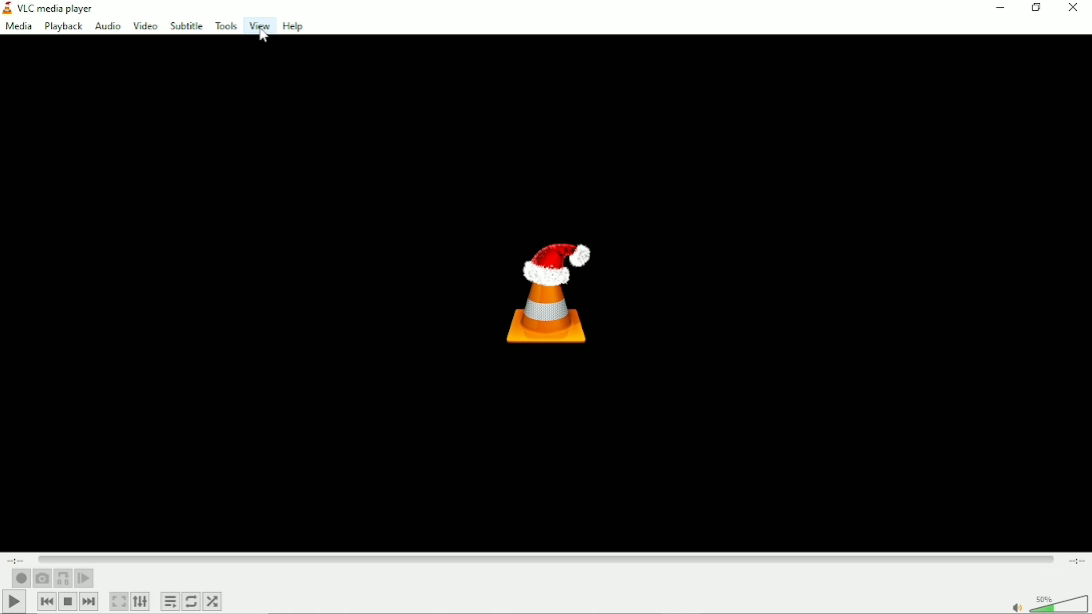  What do you see at coordinates (1073, 8) in the screenshot?
I see `Close` at bounding box center [1073, 8].